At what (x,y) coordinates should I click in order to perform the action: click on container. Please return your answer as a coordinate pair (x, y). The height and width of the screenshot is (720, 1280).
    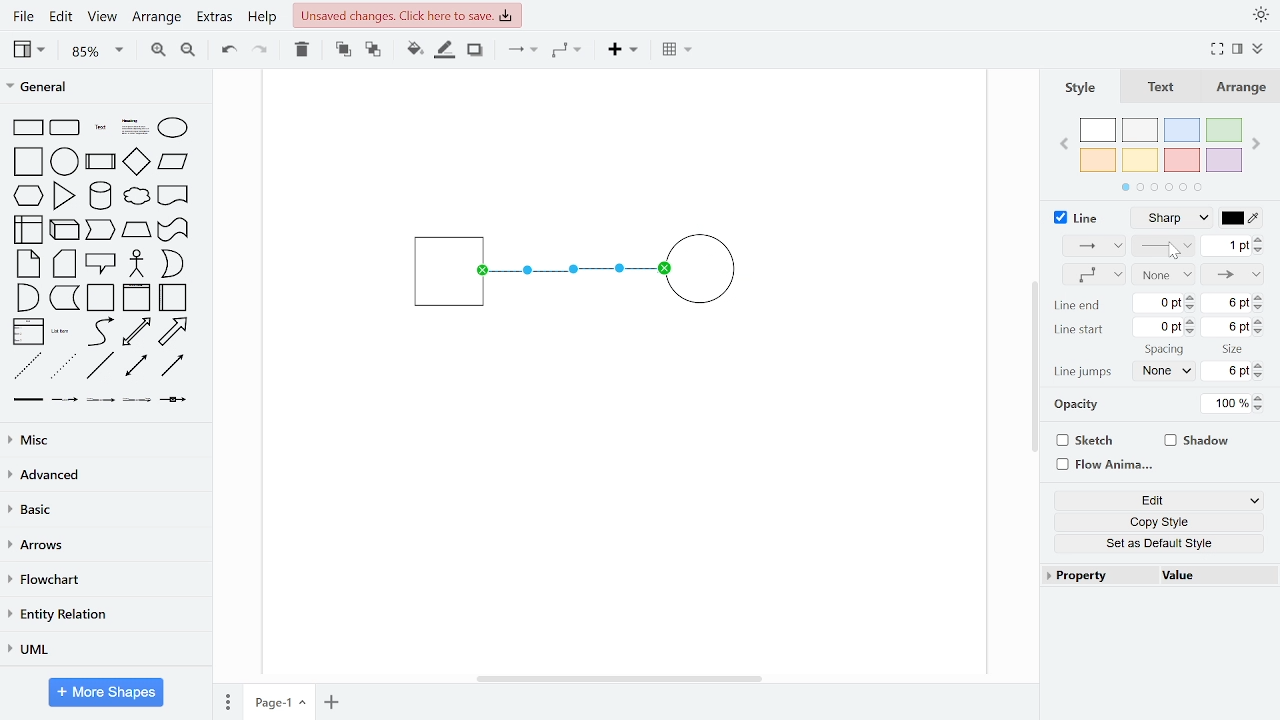
    Looking at the image, I should click on (102, 298).